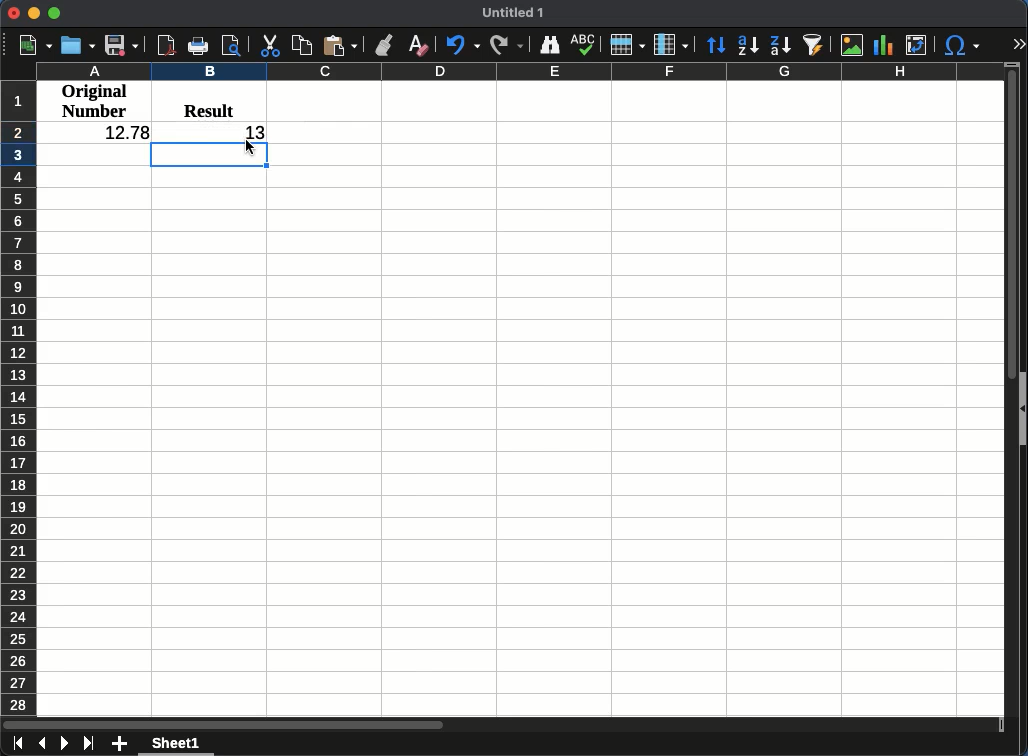 The height and width of the screenshot is (756, 1028). What do you see at coordinates (36, 44) in the screenshot?
I see `new` at bounding box center [36, 44].